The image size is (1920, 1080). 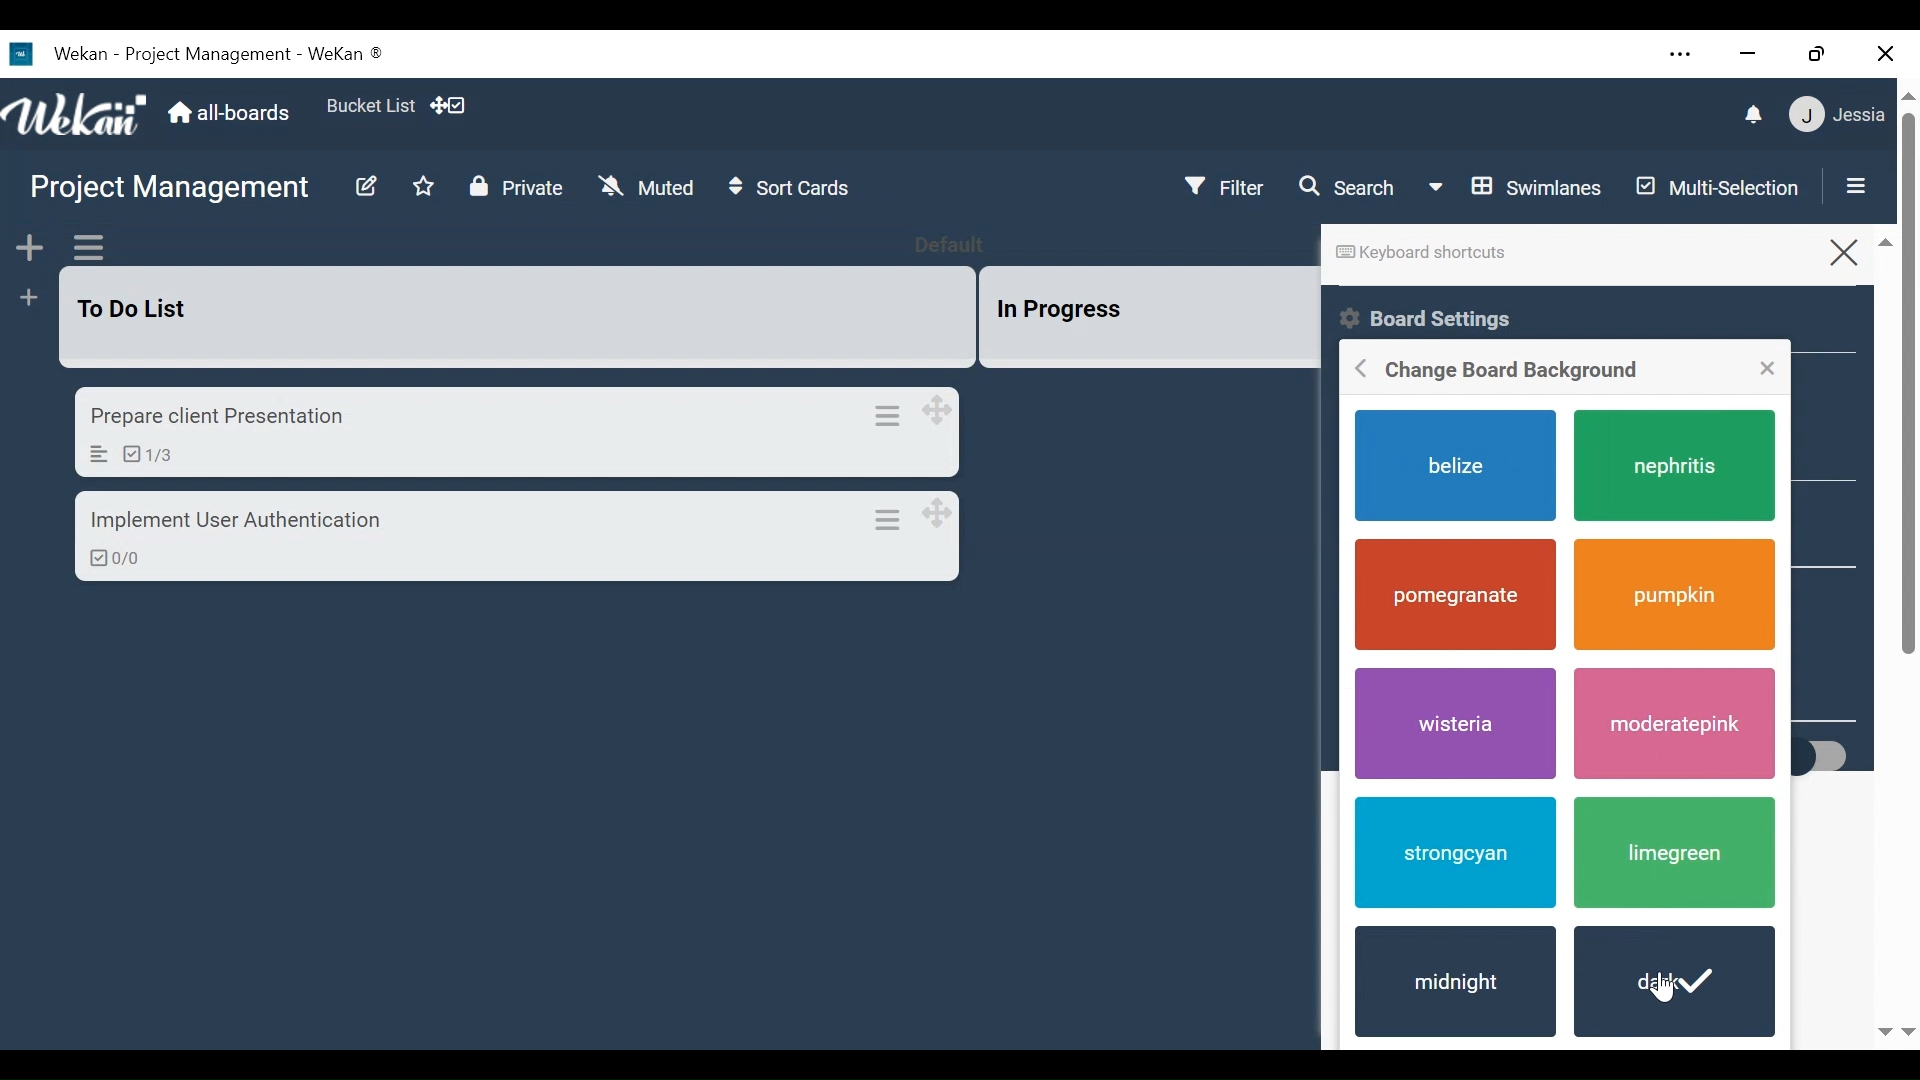 I want to click on restore, so click(x=1819, y=54).